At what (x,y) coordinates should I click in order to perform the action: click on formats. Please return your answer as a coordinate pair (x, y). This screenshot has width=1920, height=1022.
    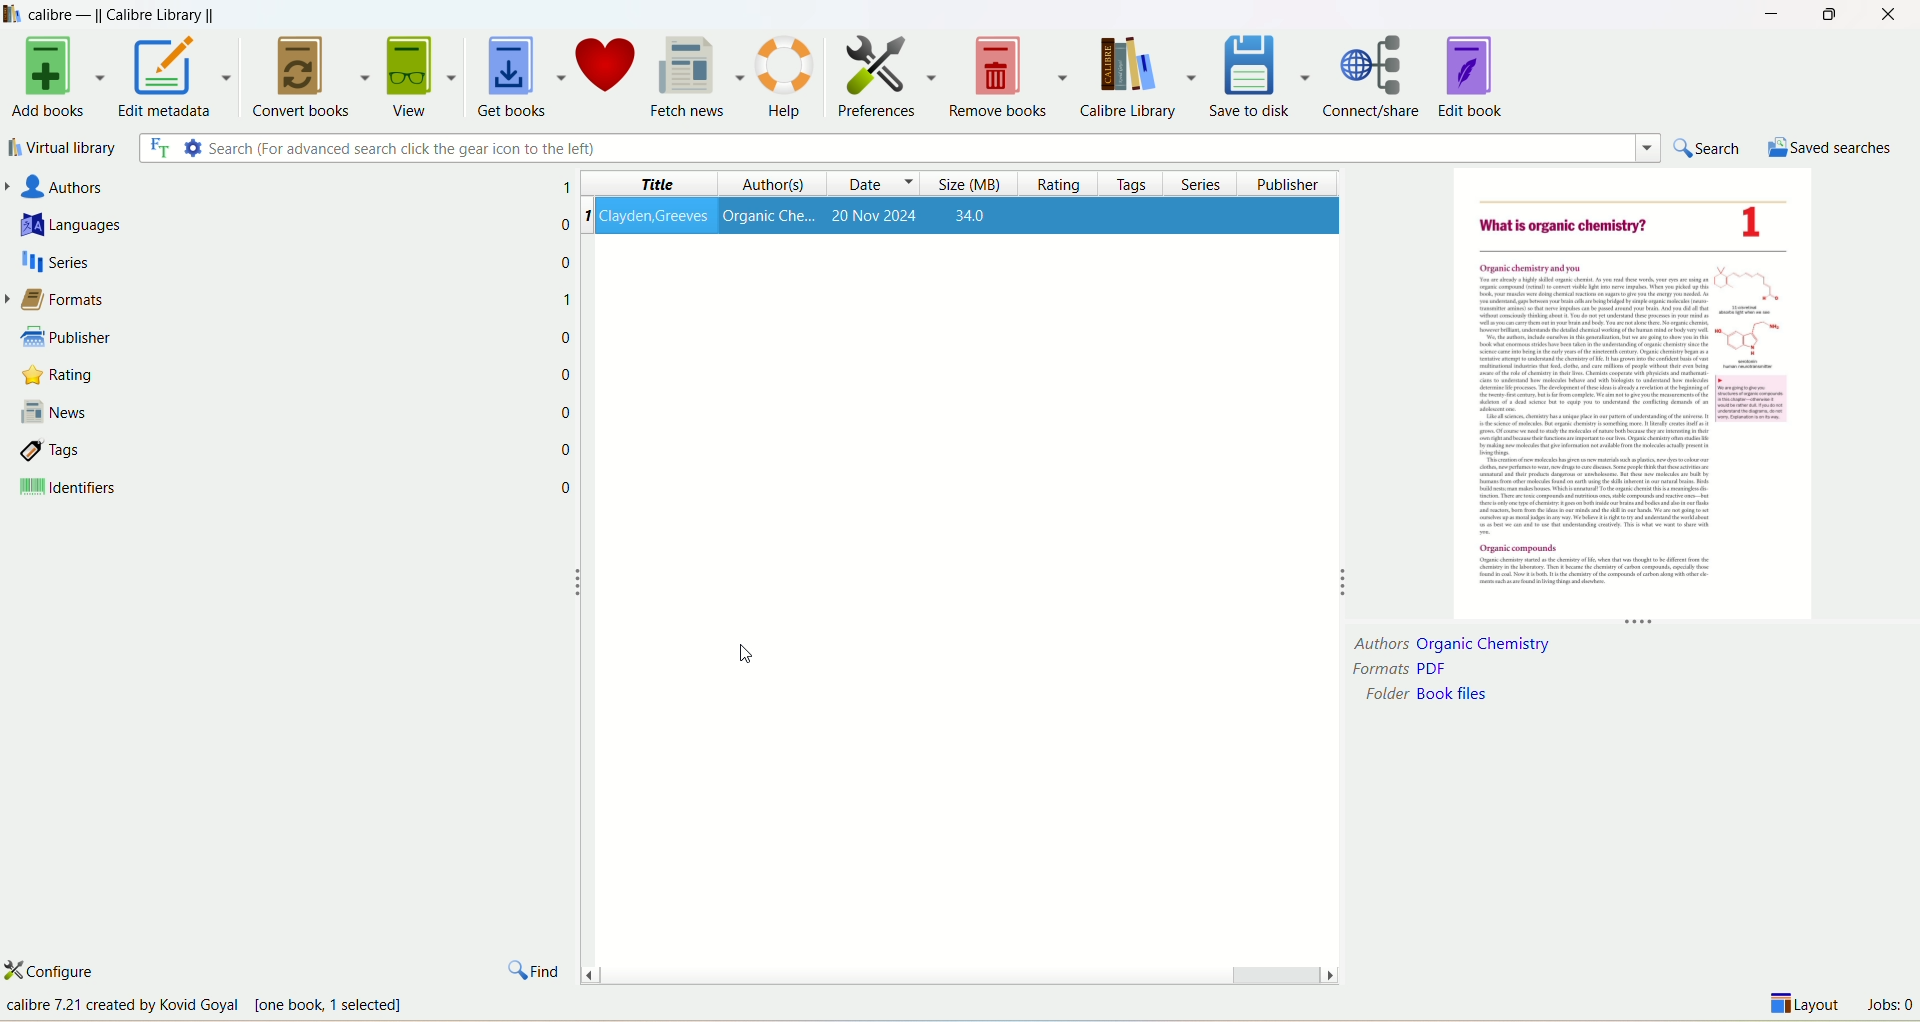
    Looking at the image, I should click on (1399, 666).